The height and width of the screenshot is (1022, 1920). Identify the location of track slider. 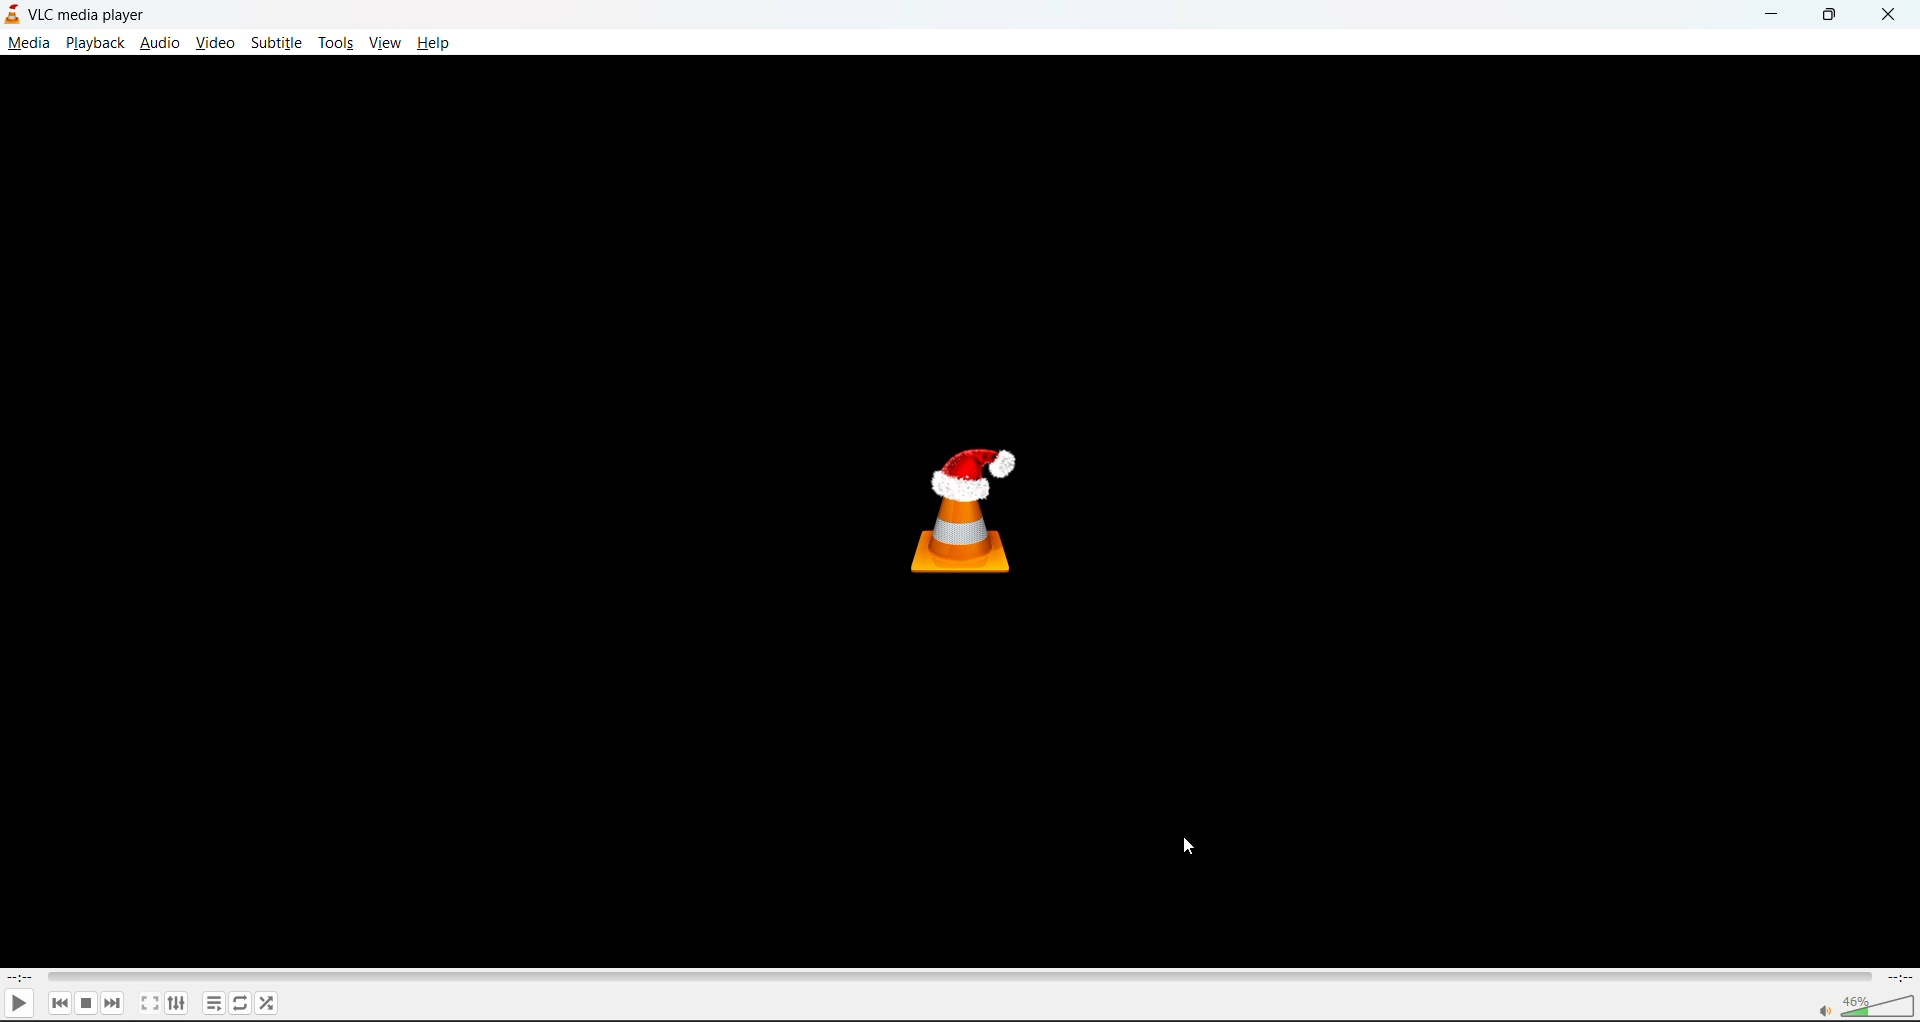
(954, 975).